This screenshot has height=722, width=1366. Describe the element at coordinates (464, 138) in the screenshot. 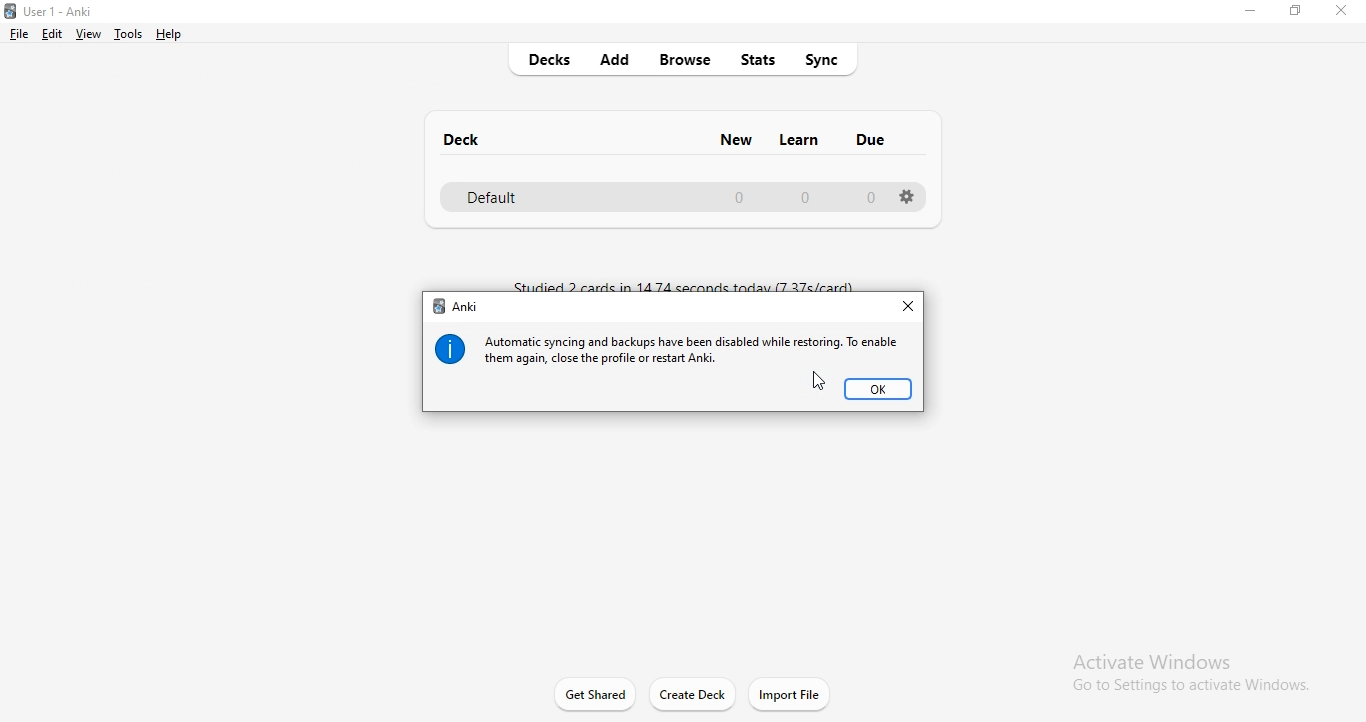

I see `deck` at that location.